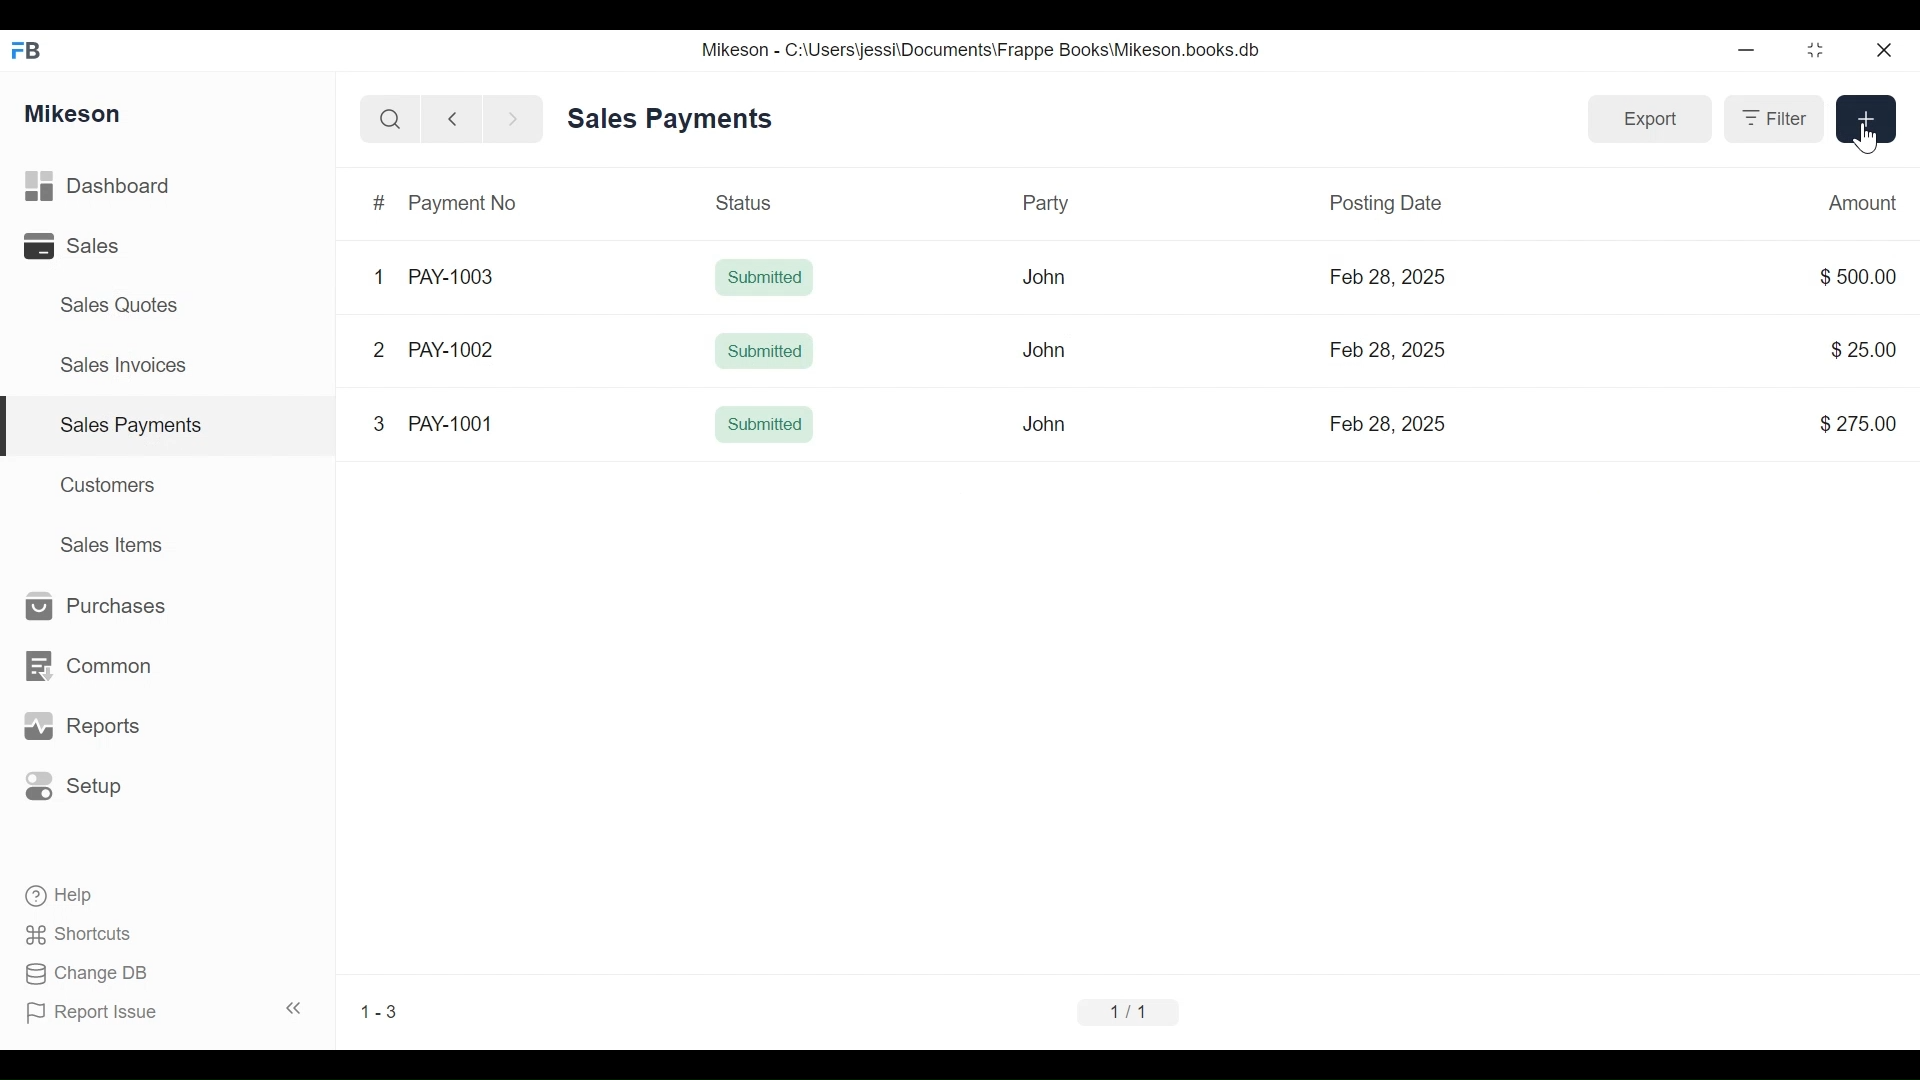 This screenshot has width=1920, height=1080. I want to click on Payment No, so click(465, 204).